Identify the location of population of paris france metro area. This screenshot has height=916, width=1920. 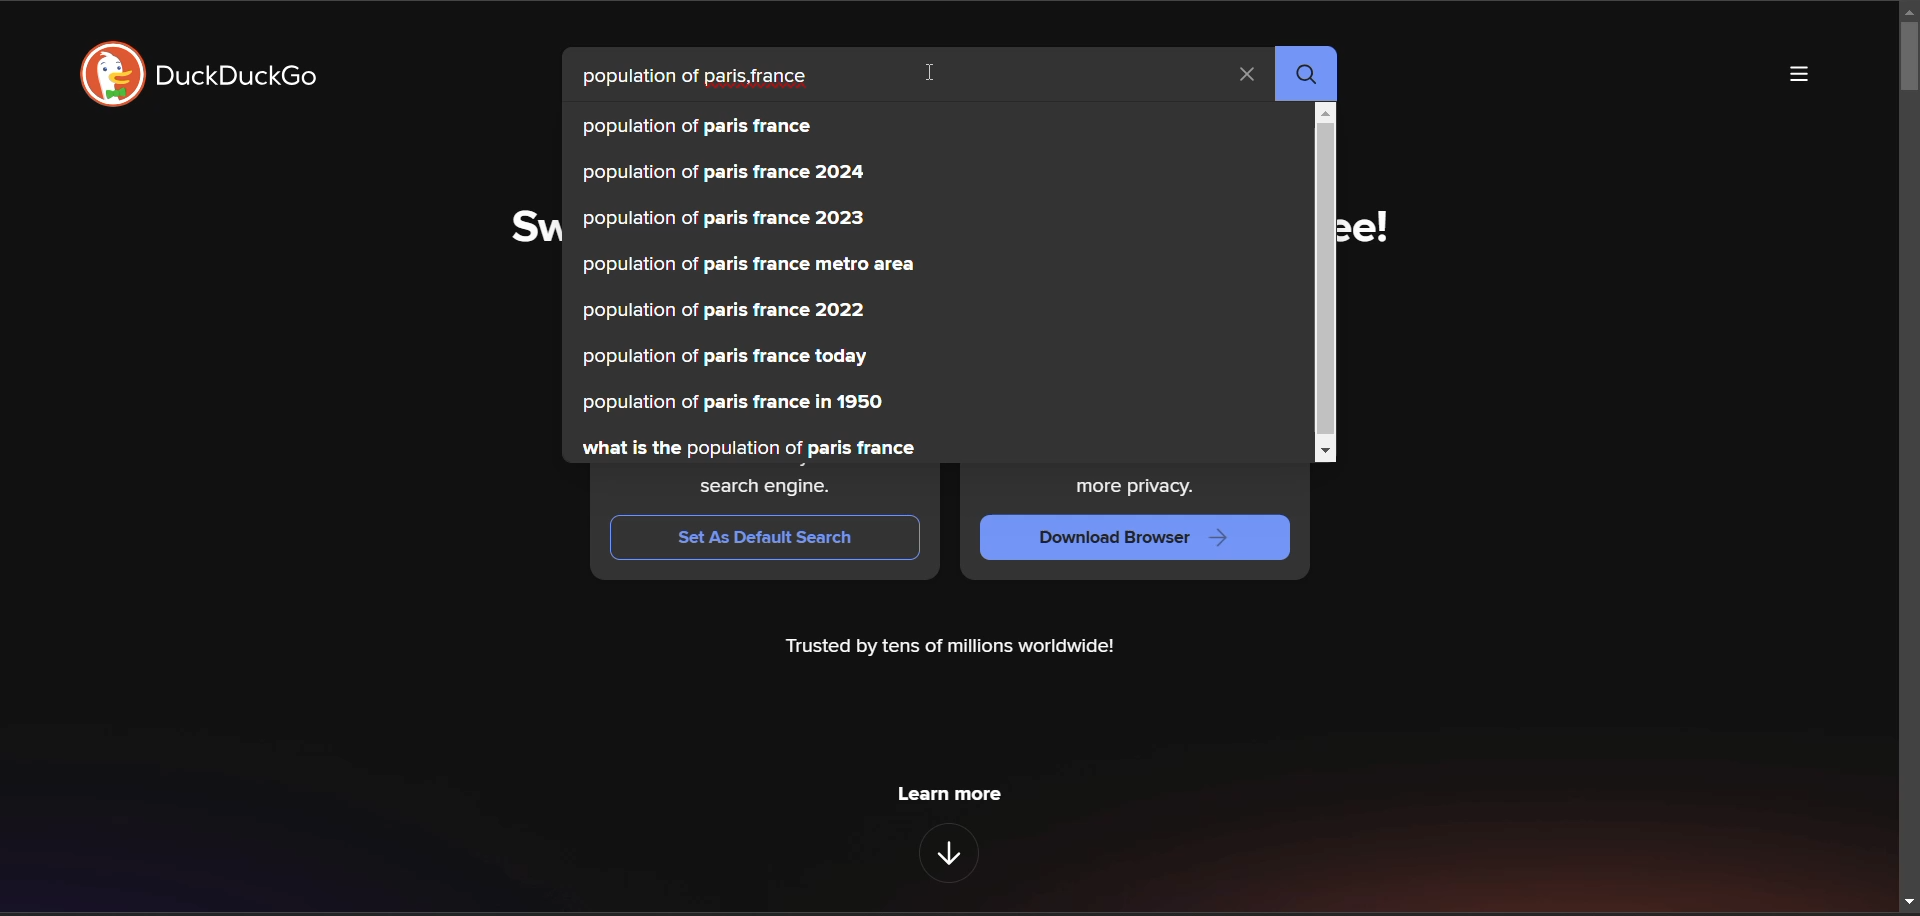
(754, 266).